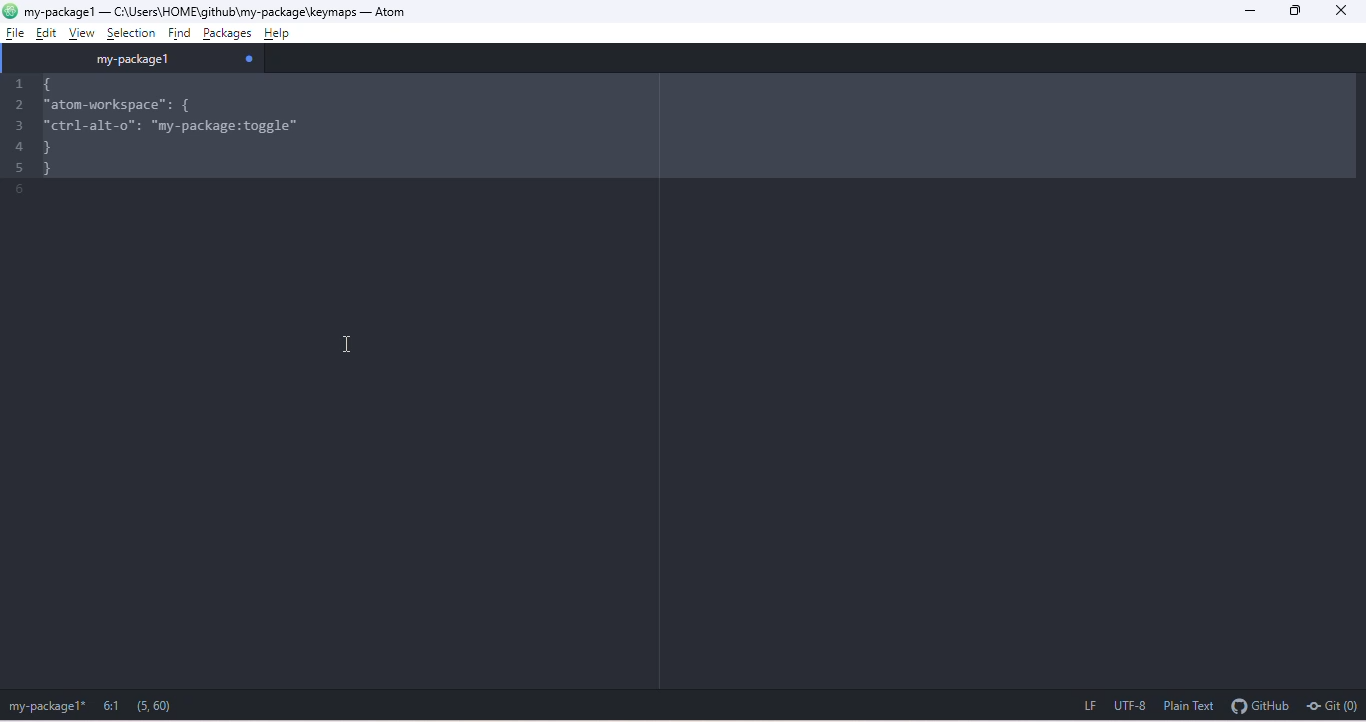 Image resolution: width=1366 pixels, height=722 pixels. What do you see at coordinates (131, 31) in the screenshot?
I see `selection` at bounding box center [131, 31].